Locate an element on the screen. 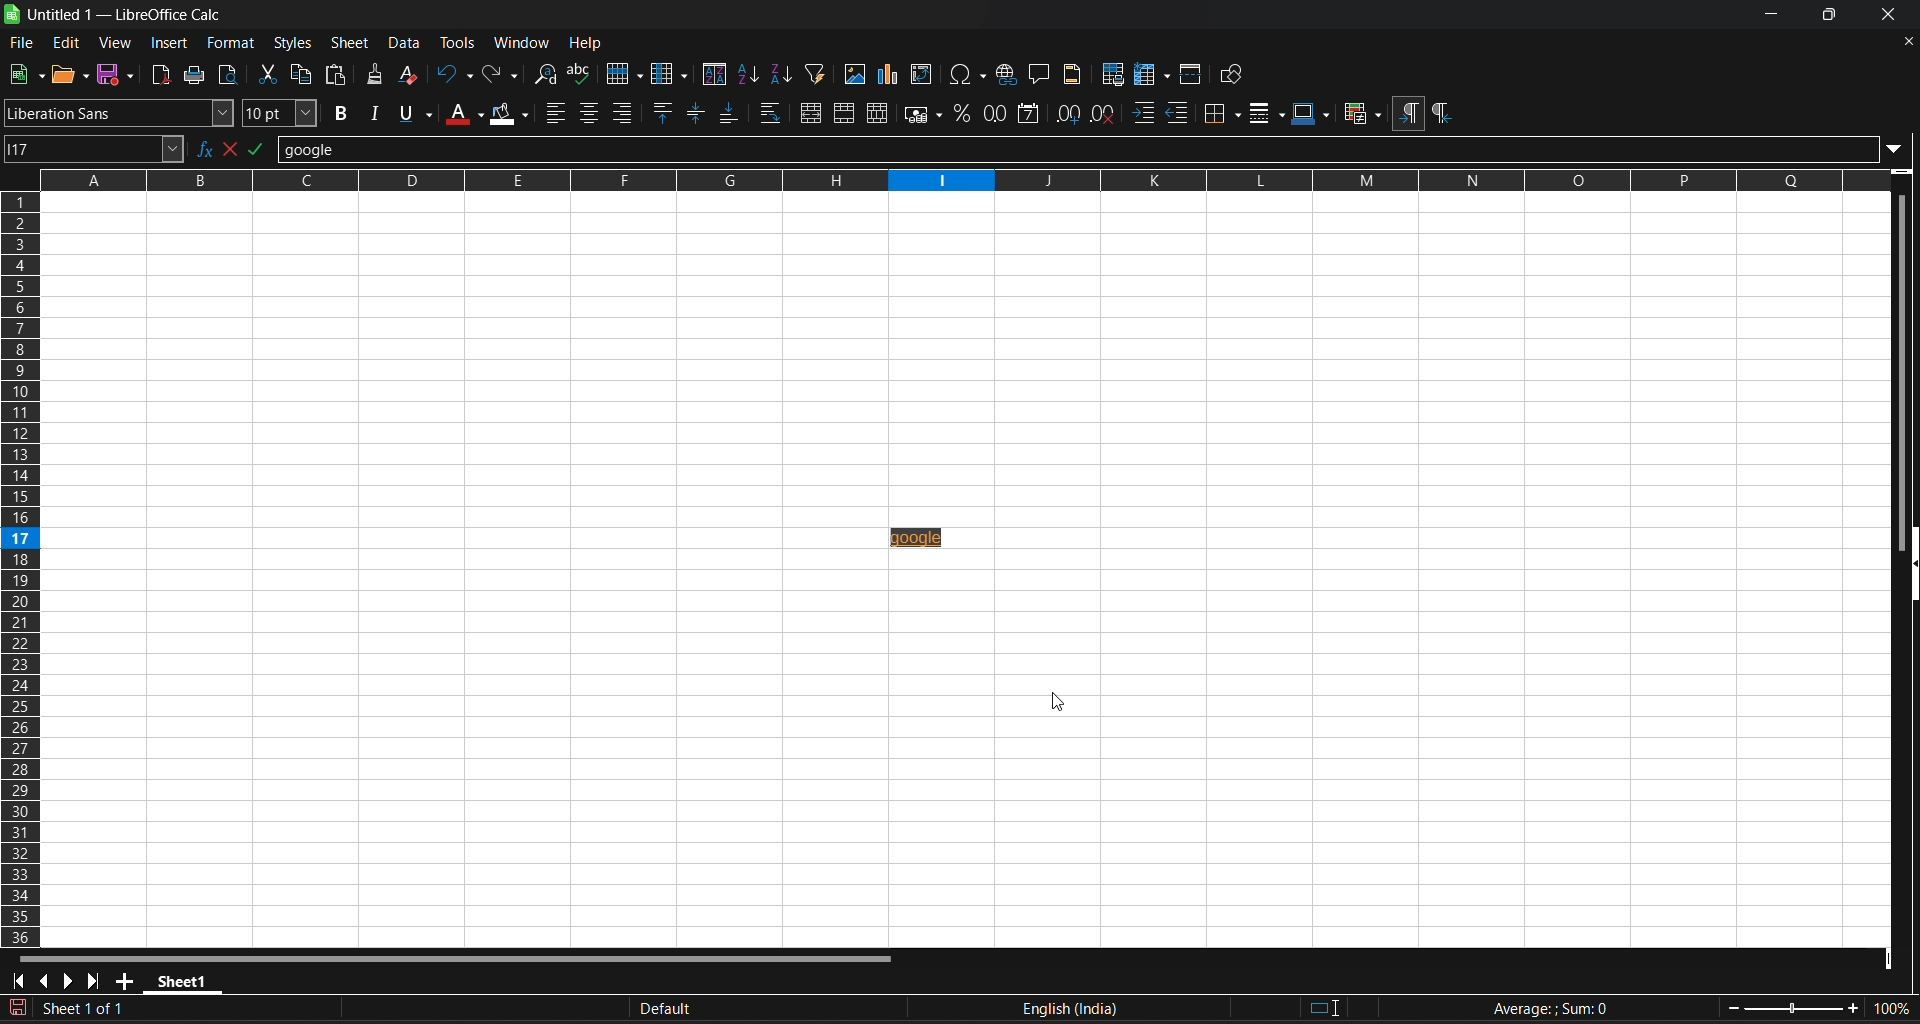 This screenshot has height=1024, width=1920. align left is located at coordinates (558, 113).